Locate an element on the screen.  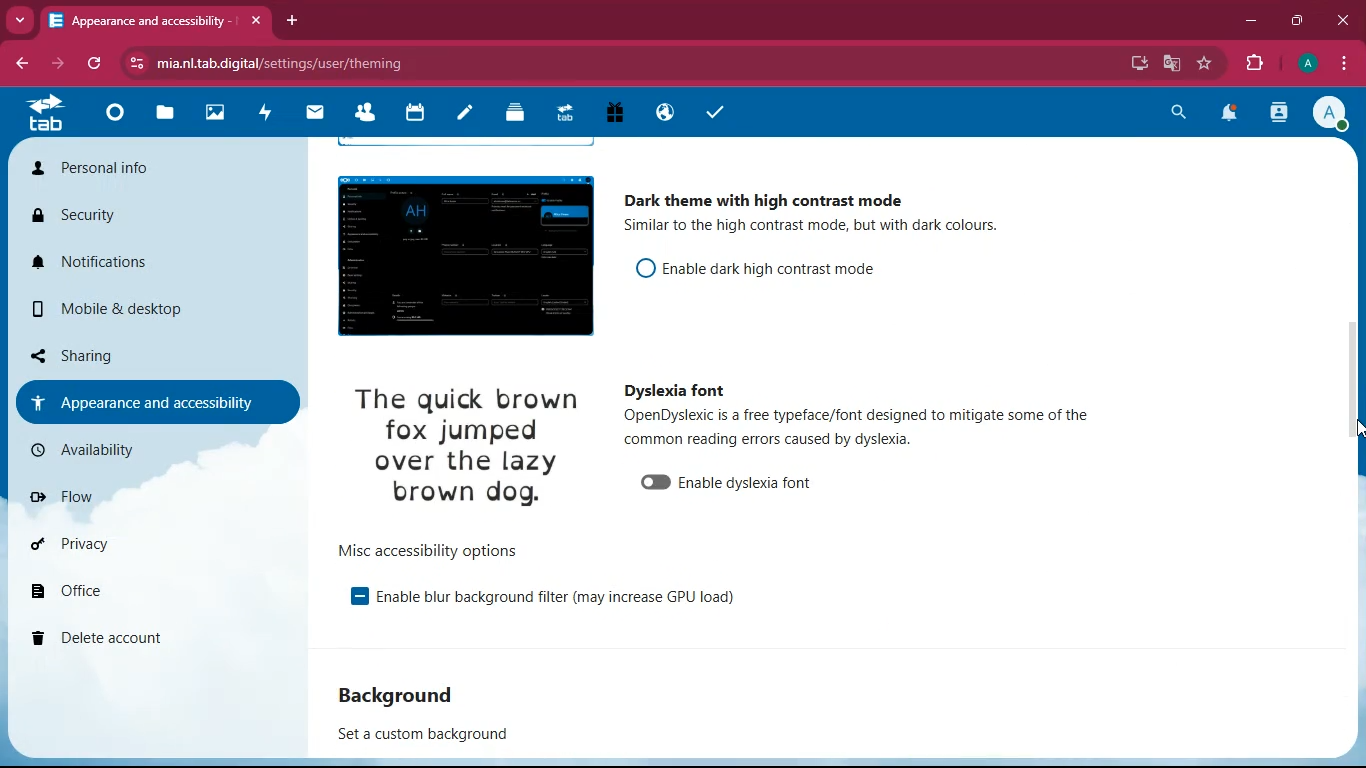
office is located at coordinates (137, 585).